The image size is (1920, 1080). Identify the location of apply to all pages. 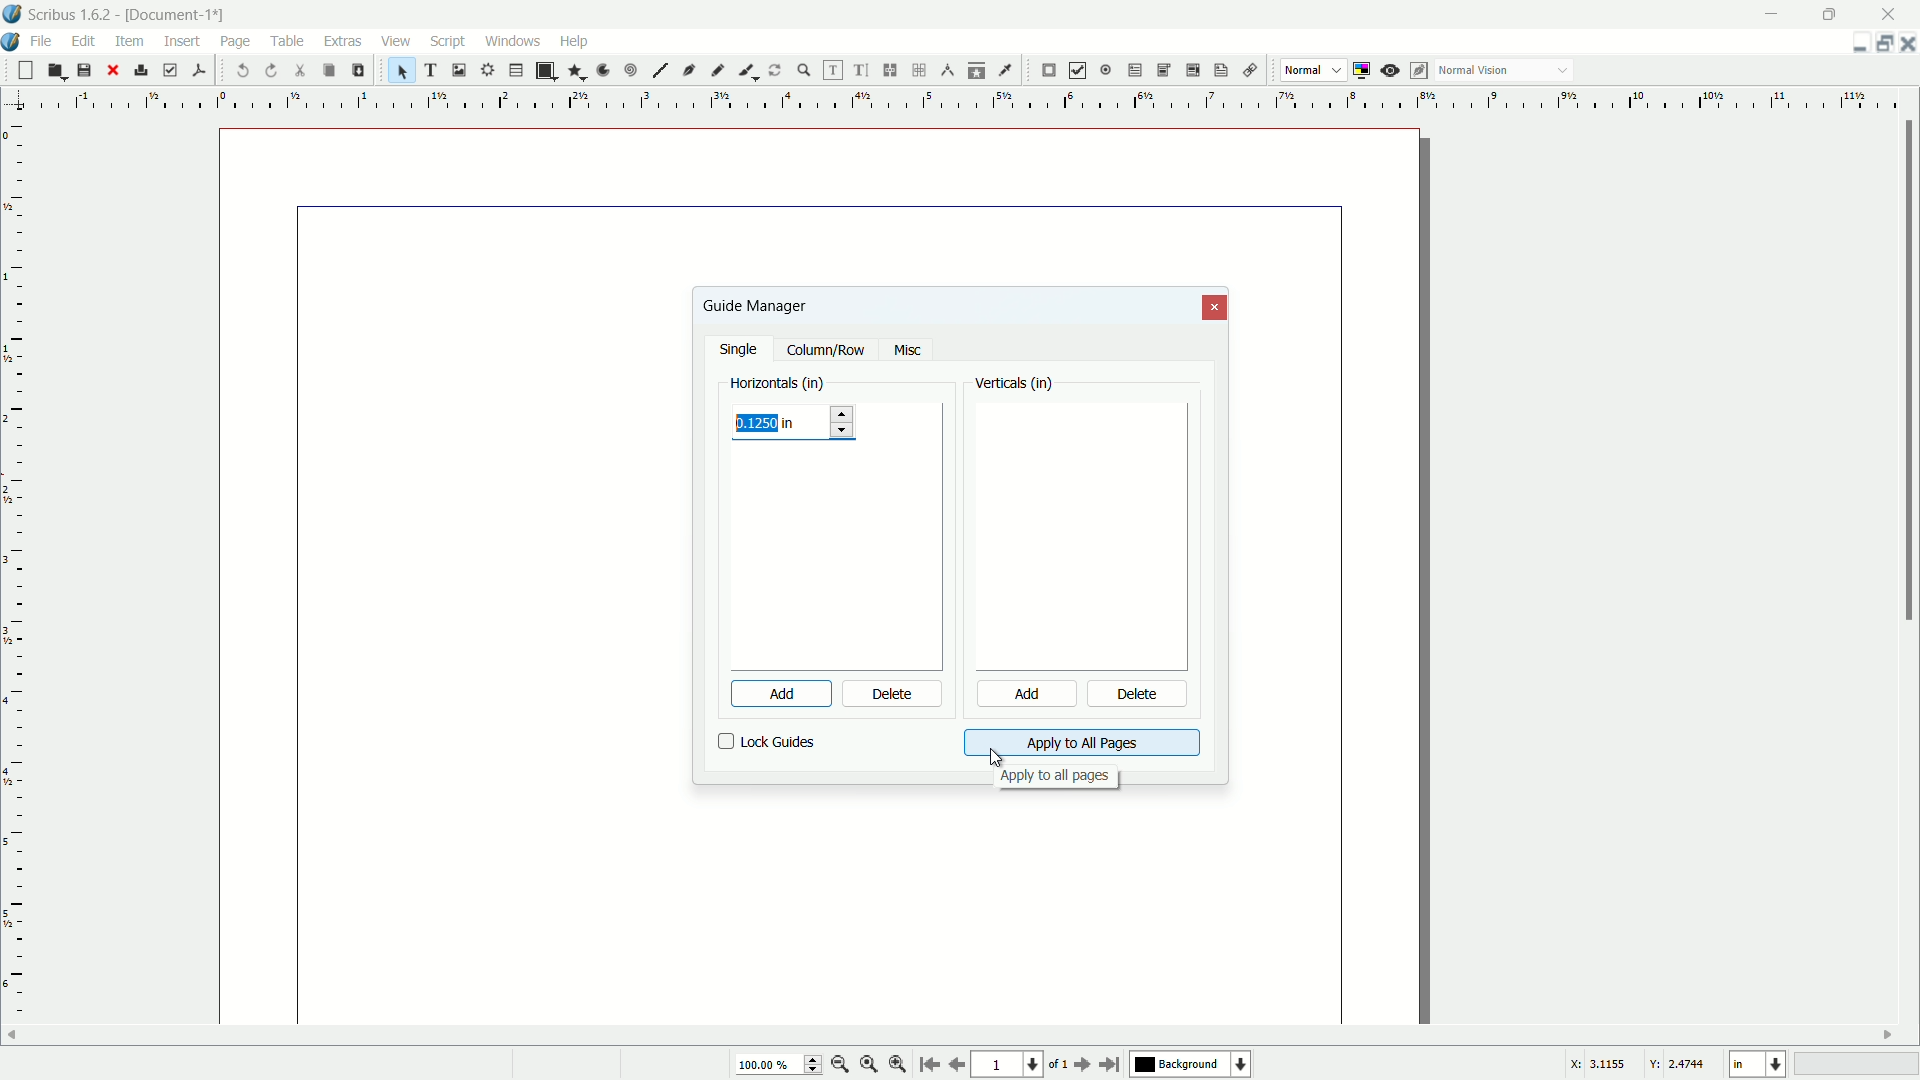
(1054, 779).